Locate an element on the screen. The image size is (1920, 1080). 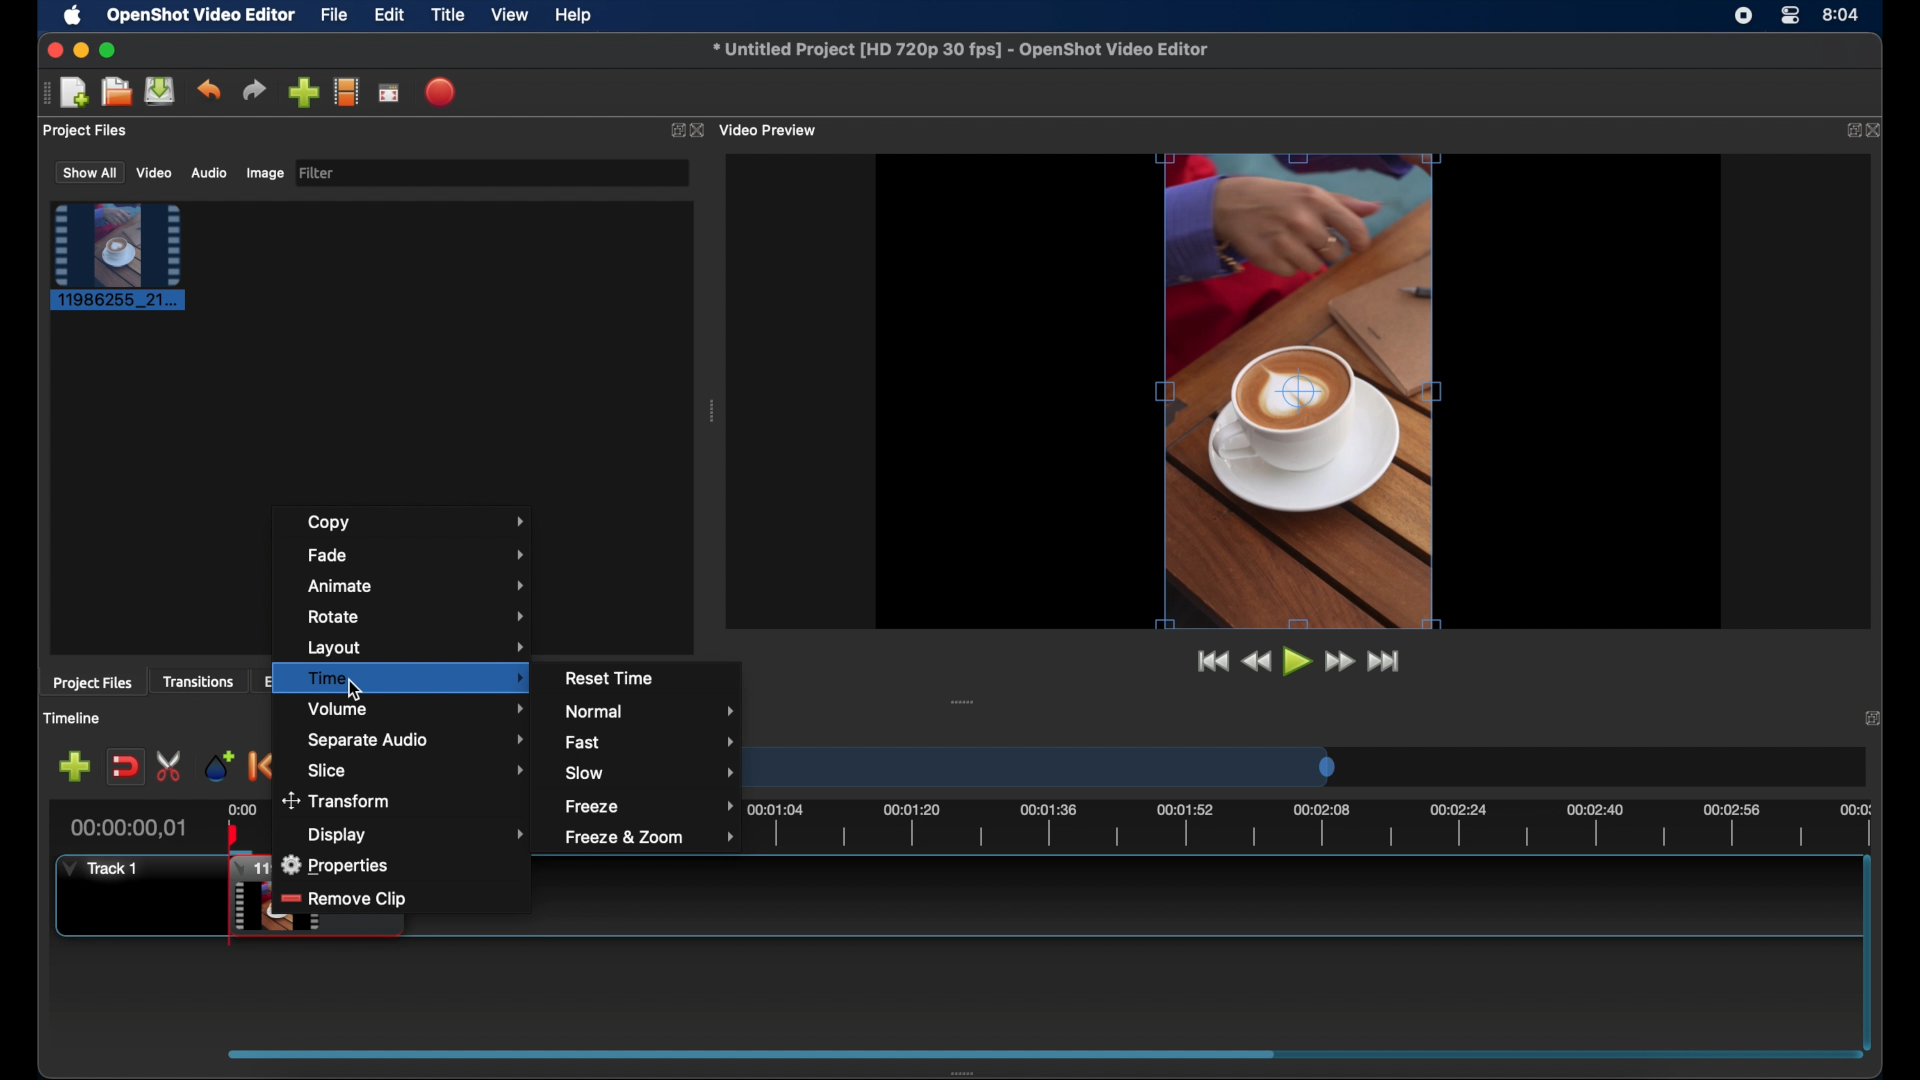
drag handle is located at coordinates (964, 701).